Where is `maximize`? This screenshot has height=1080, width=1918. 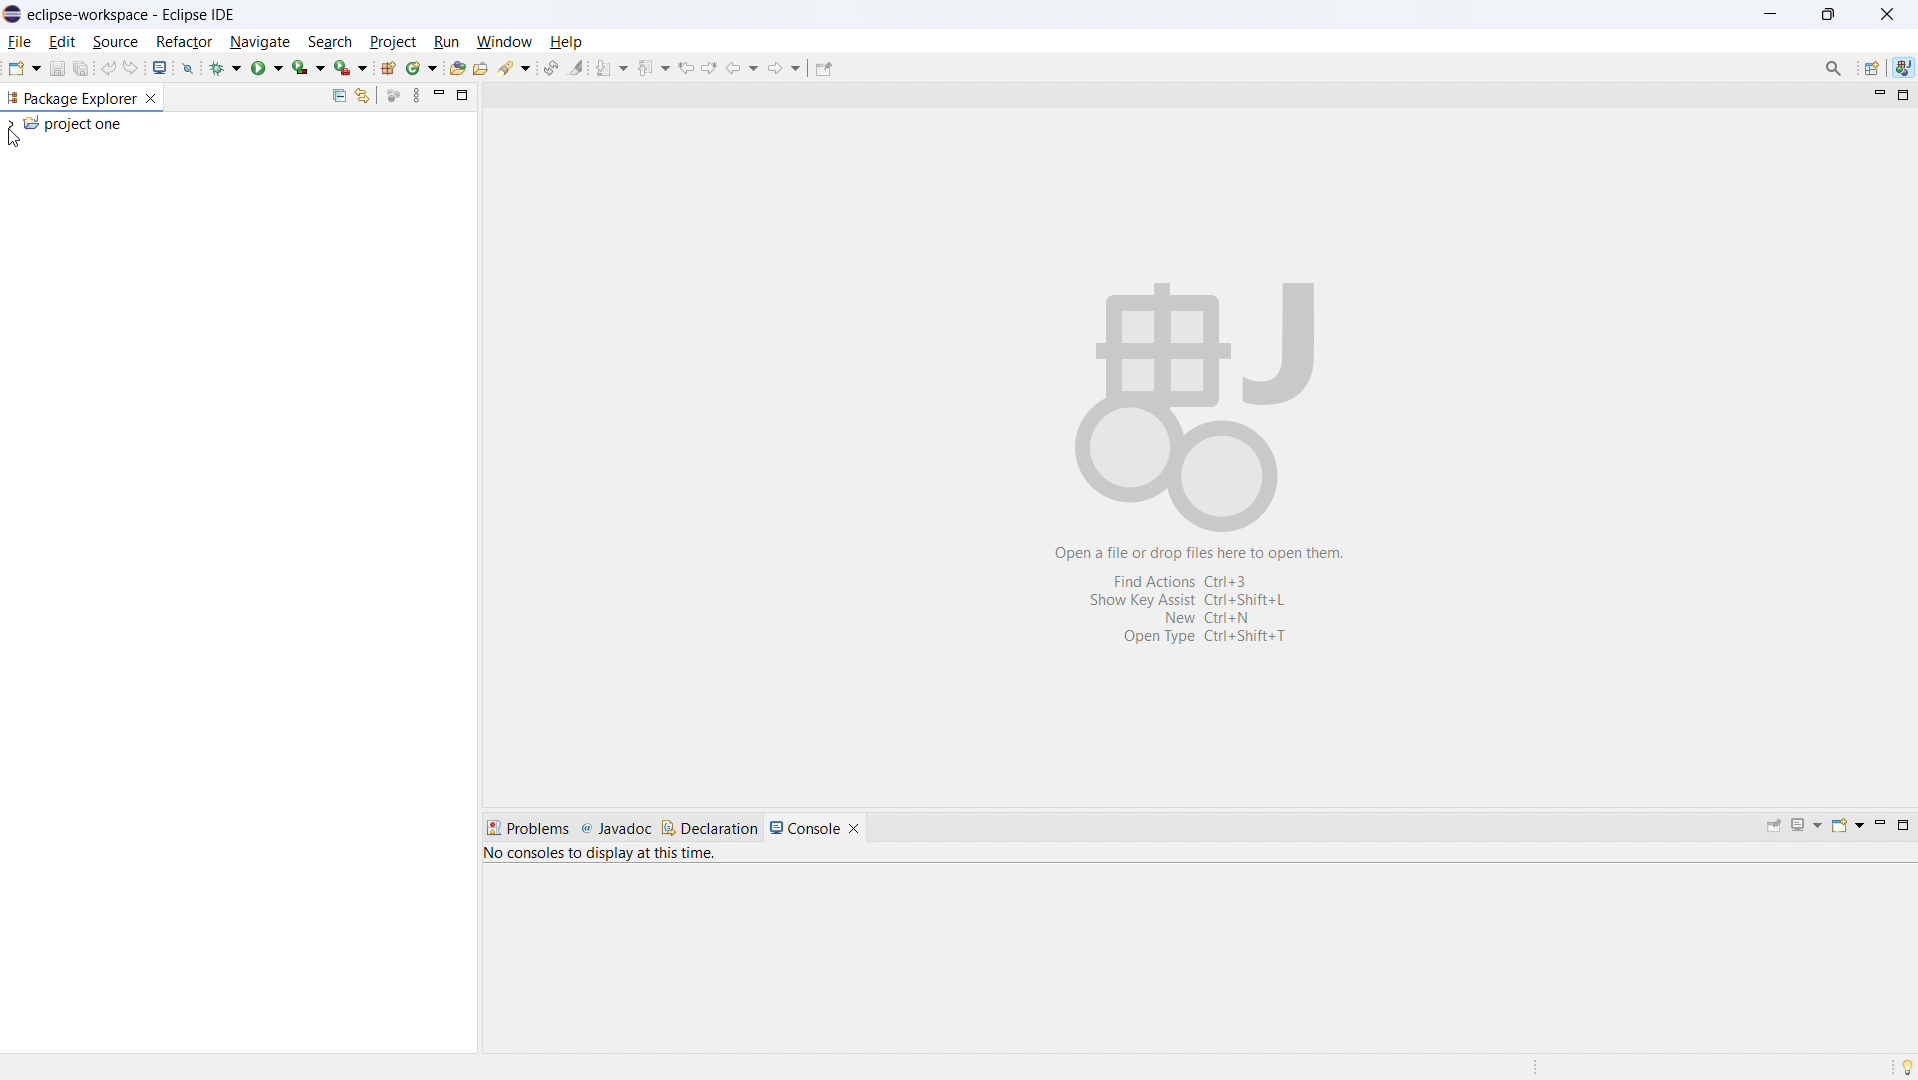
maximize is located at coordinates (463, 95).